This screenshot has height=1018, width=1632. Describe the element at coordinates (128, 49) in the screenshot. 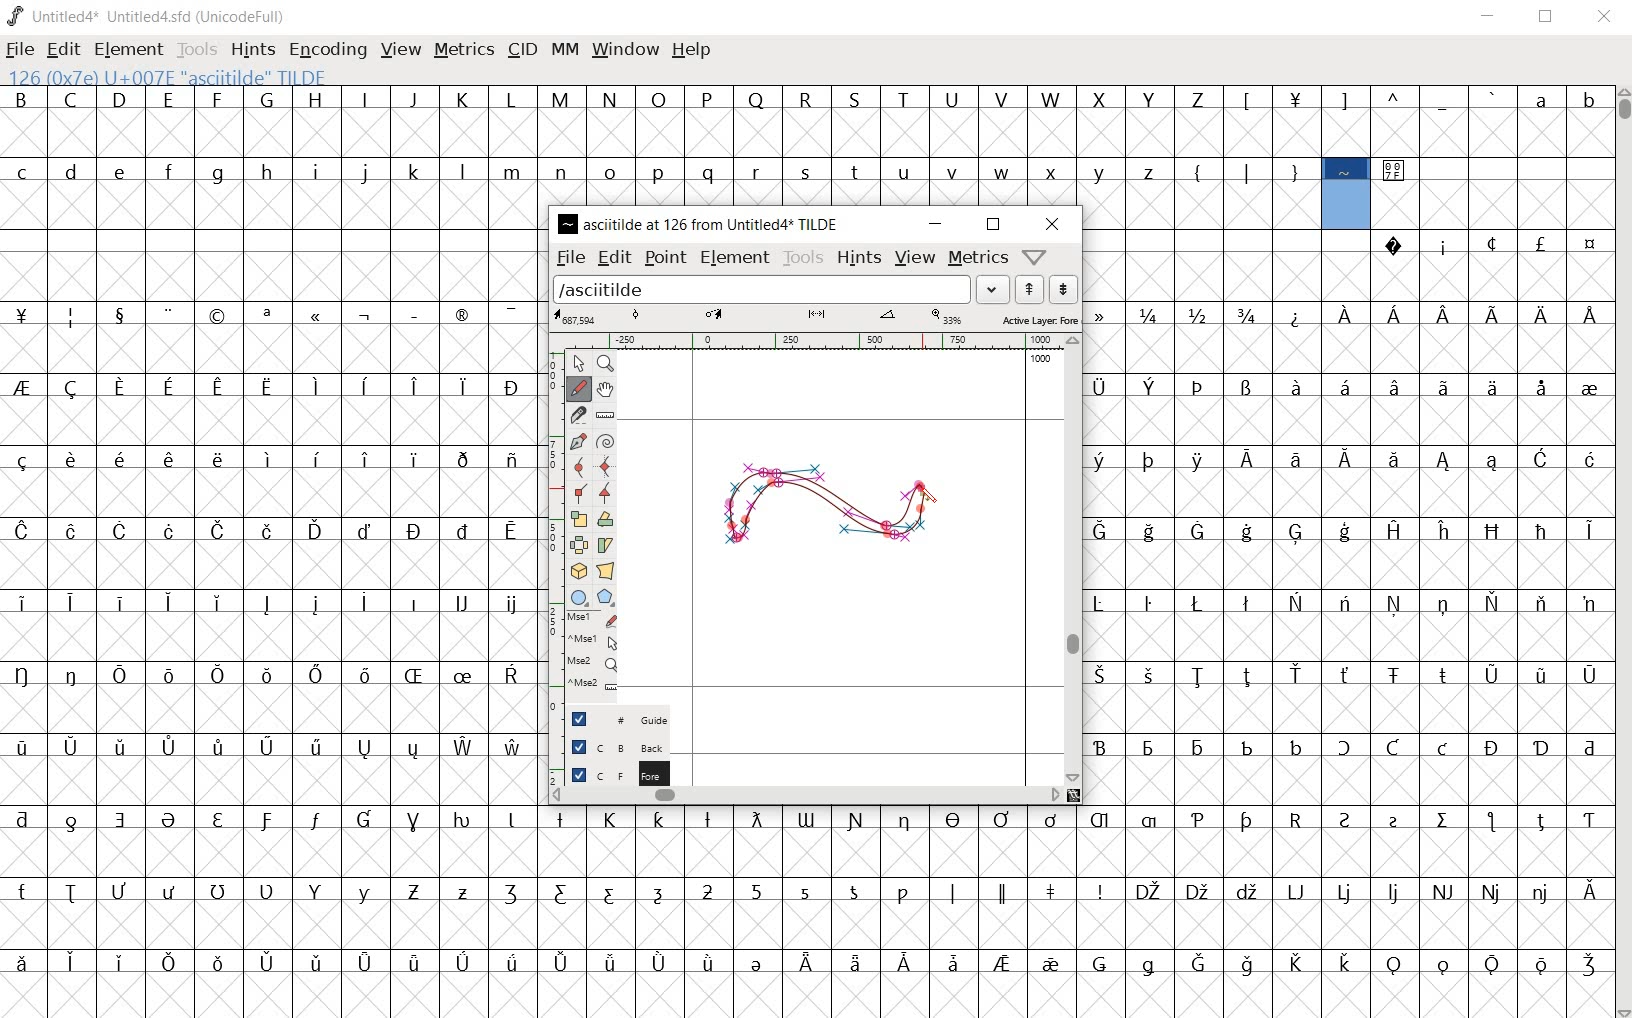

I see `ELEMENT` at that location.